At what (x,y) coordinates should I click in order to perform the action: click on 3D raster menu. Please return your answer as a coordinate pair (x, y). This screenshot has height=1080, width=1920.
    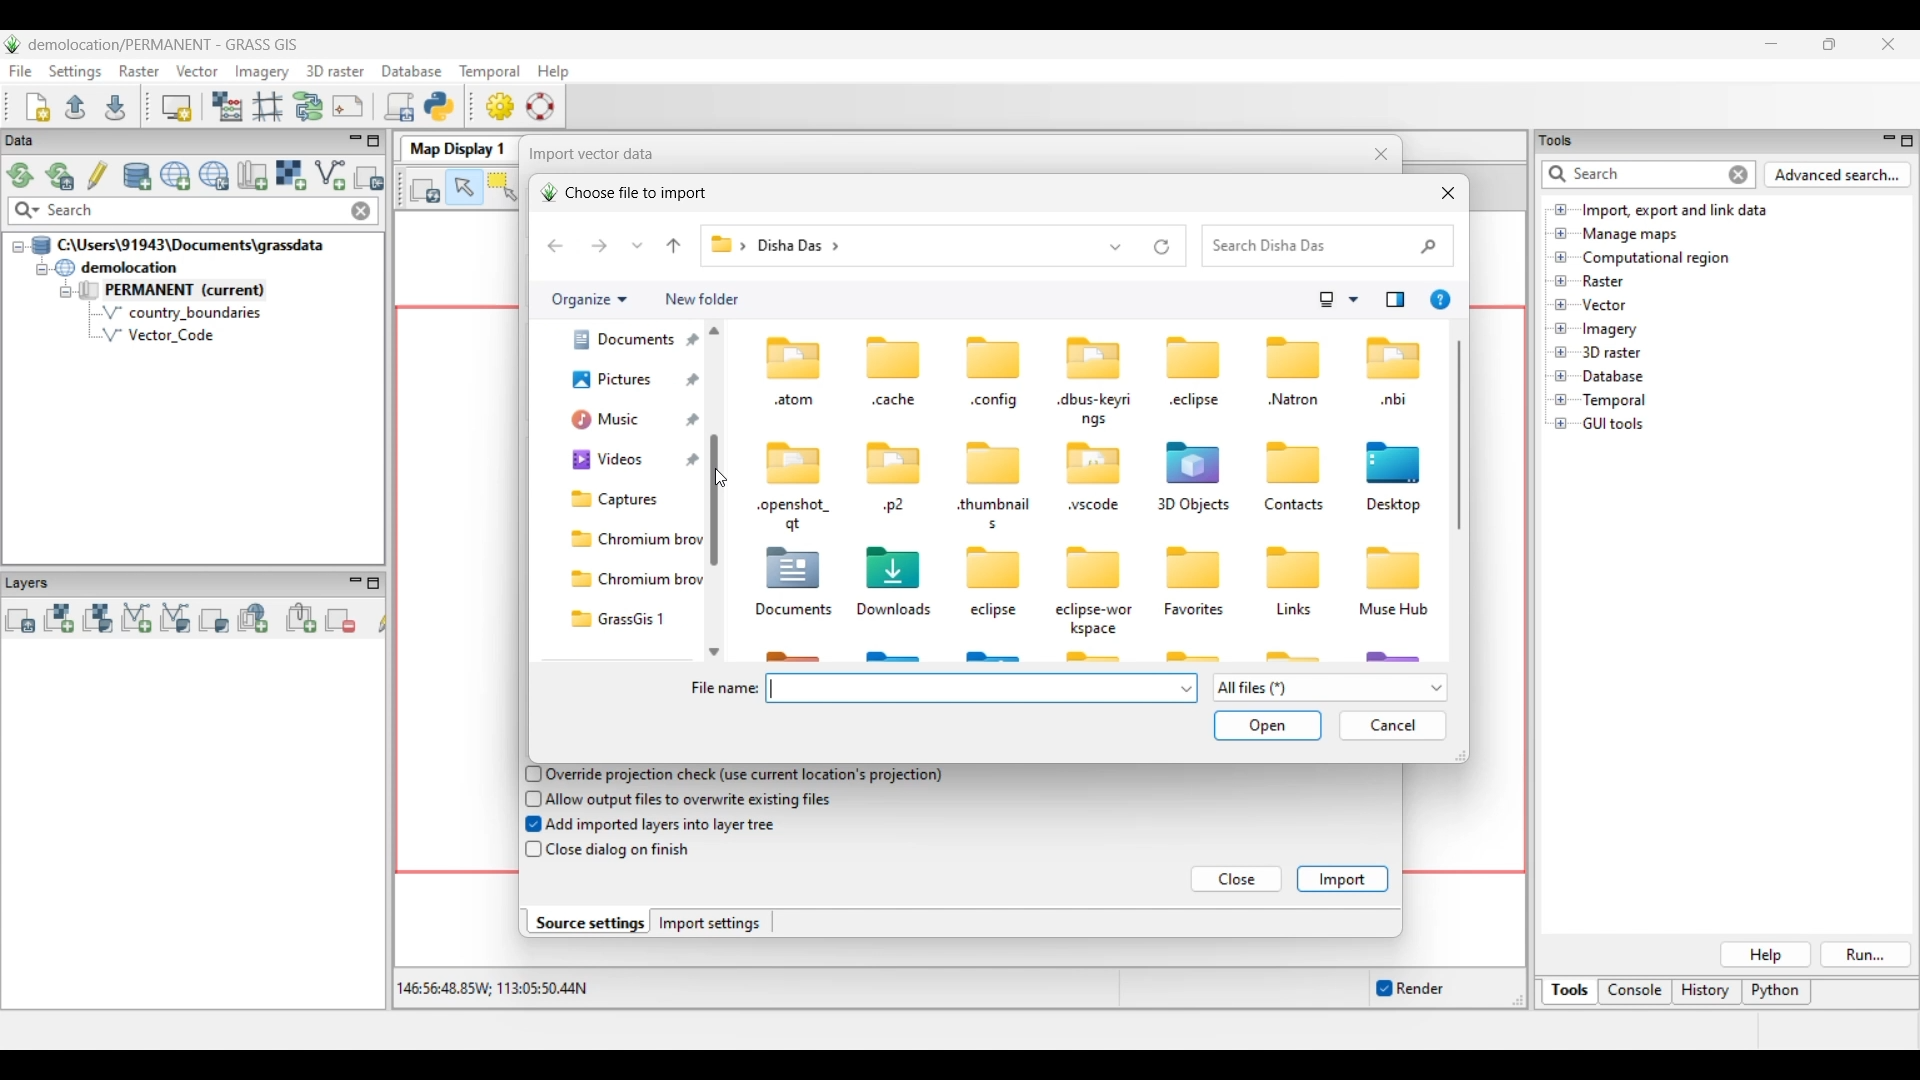
    Looking at the image, I should click on (335, 70).